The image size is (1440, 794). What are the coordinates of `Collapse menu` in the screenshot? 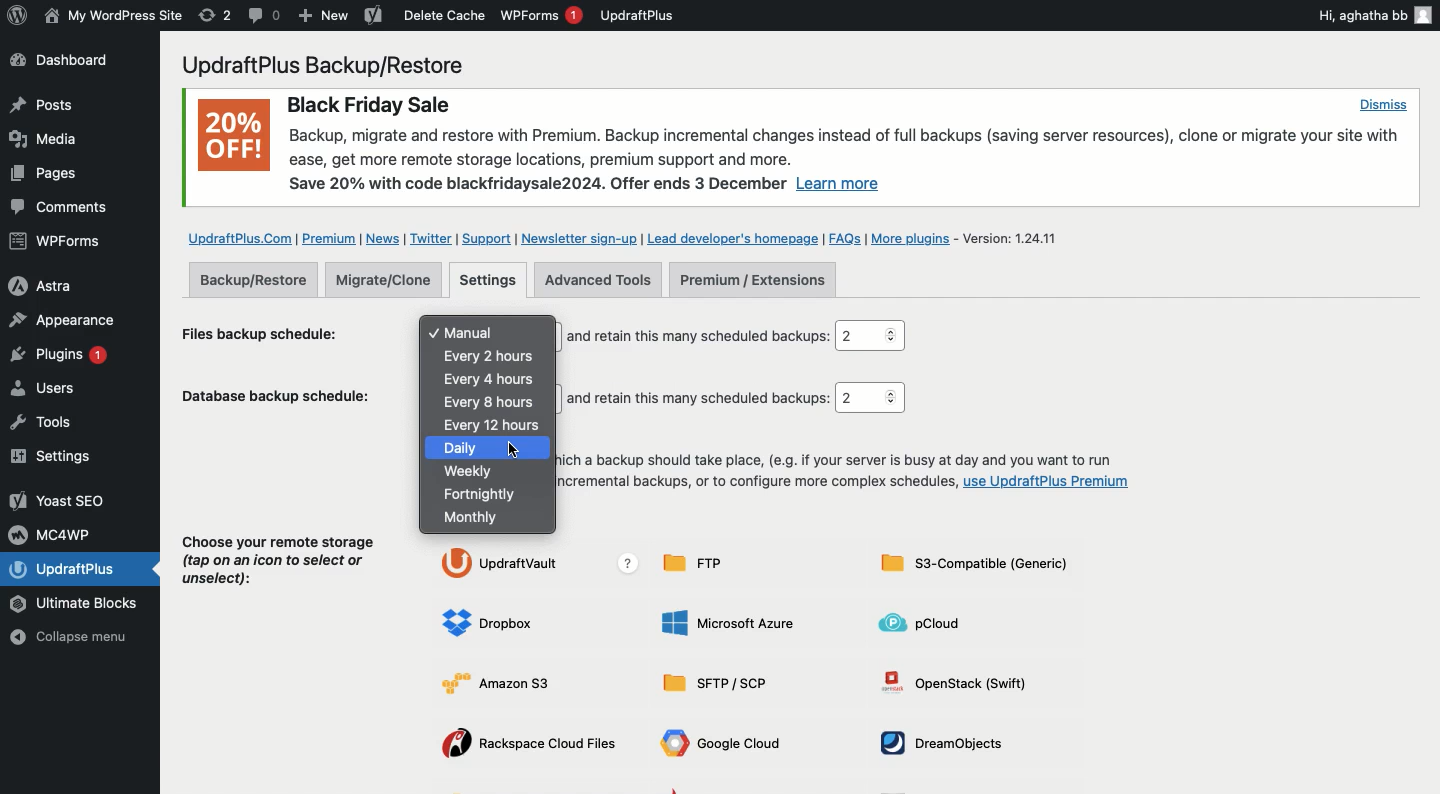 It's located at (77, 639).